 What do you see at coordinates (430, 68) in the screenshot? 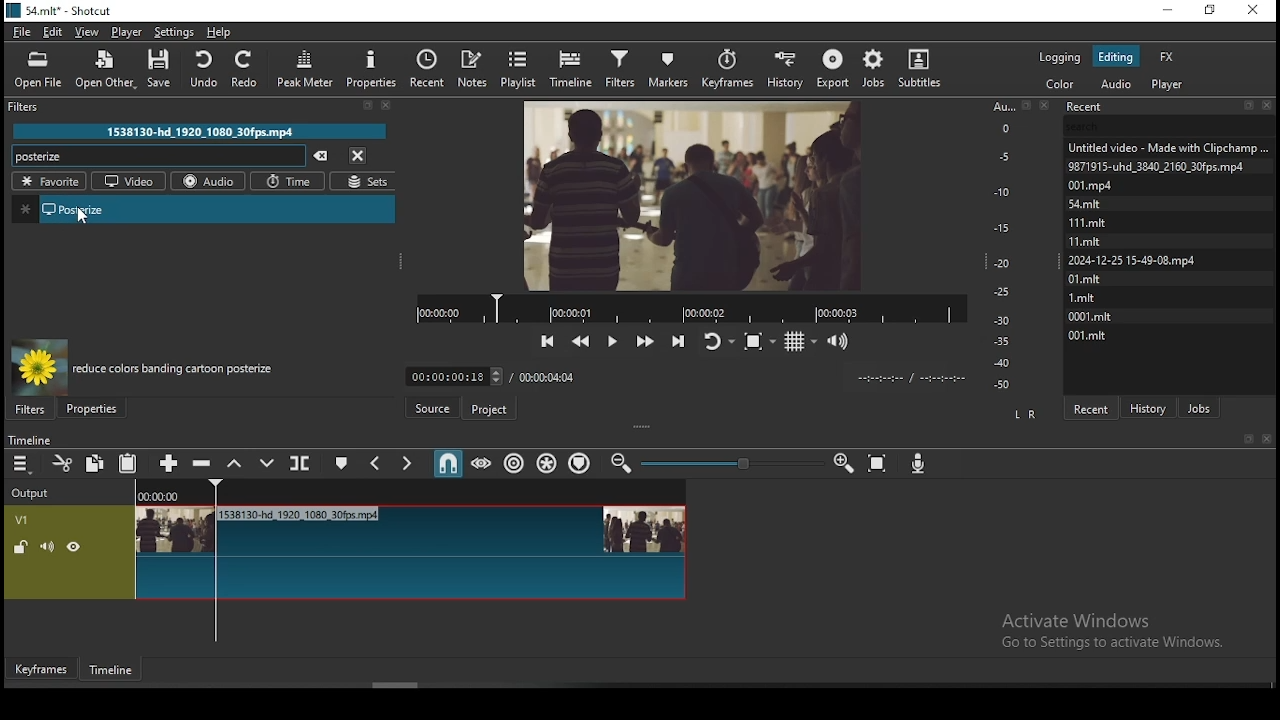
I see `recent` at bounding box center [430, 68].